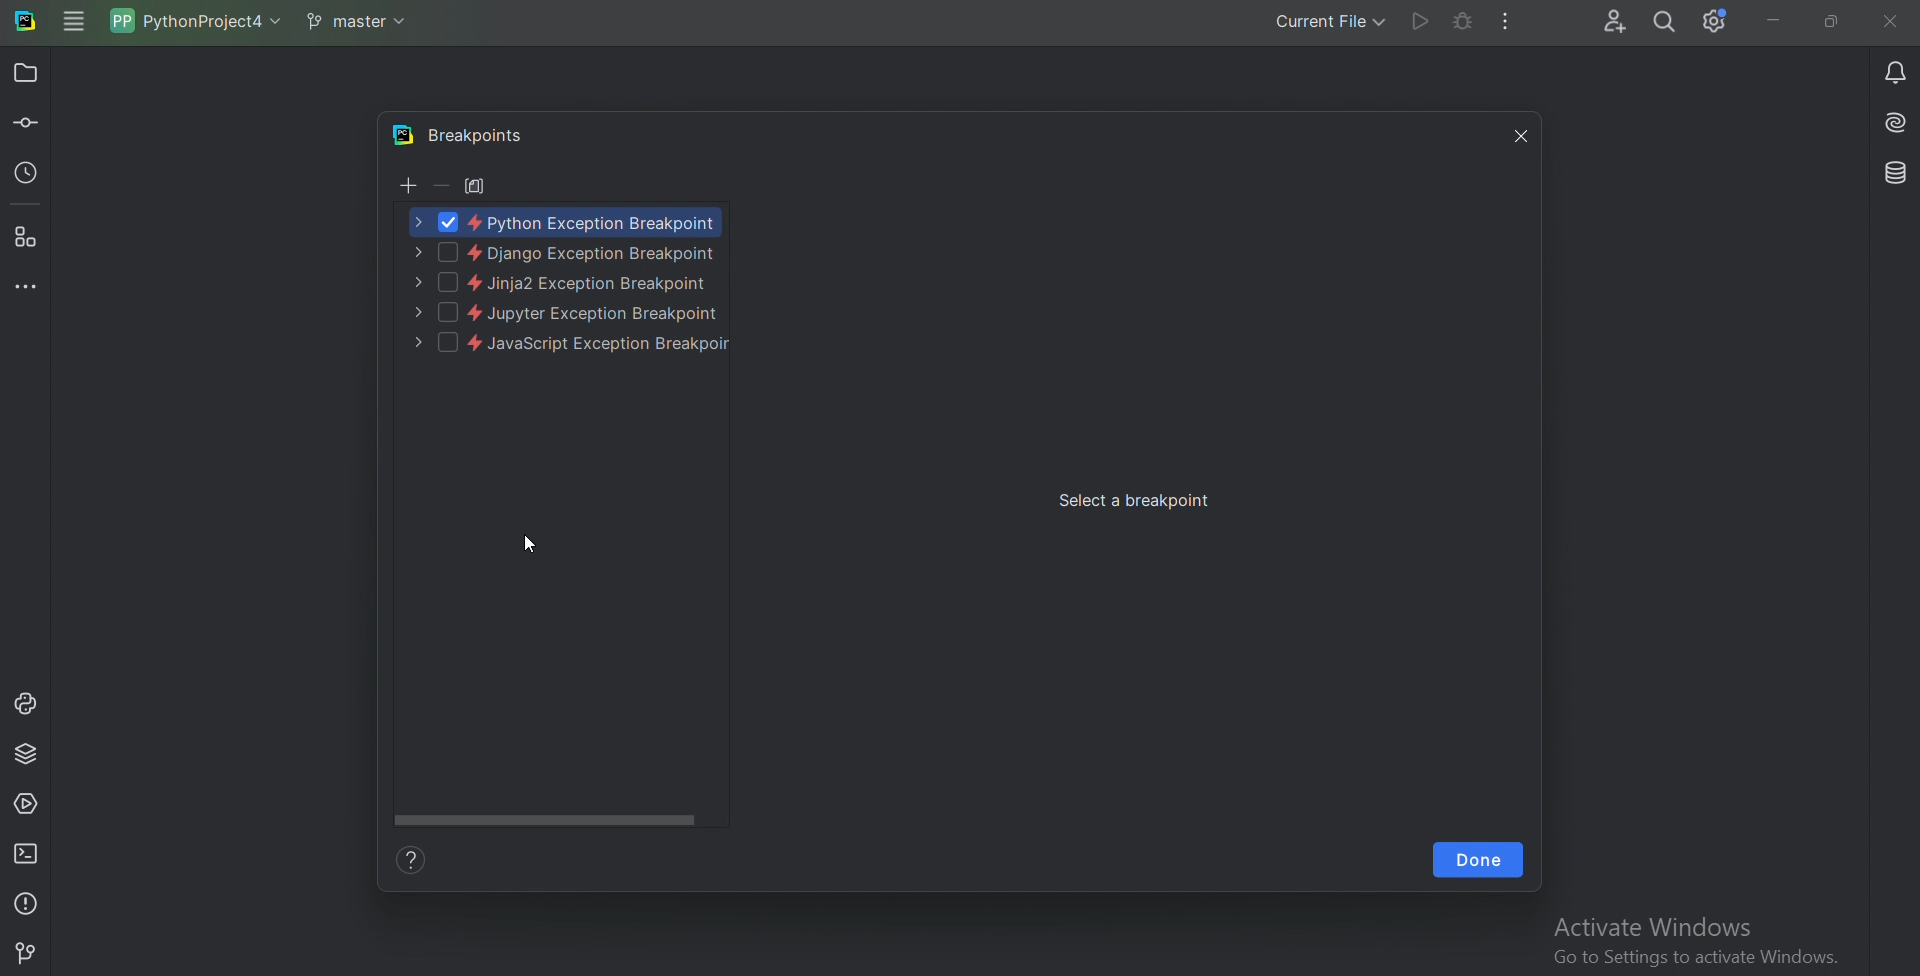  I want to click on Problems, so click(28, 901).